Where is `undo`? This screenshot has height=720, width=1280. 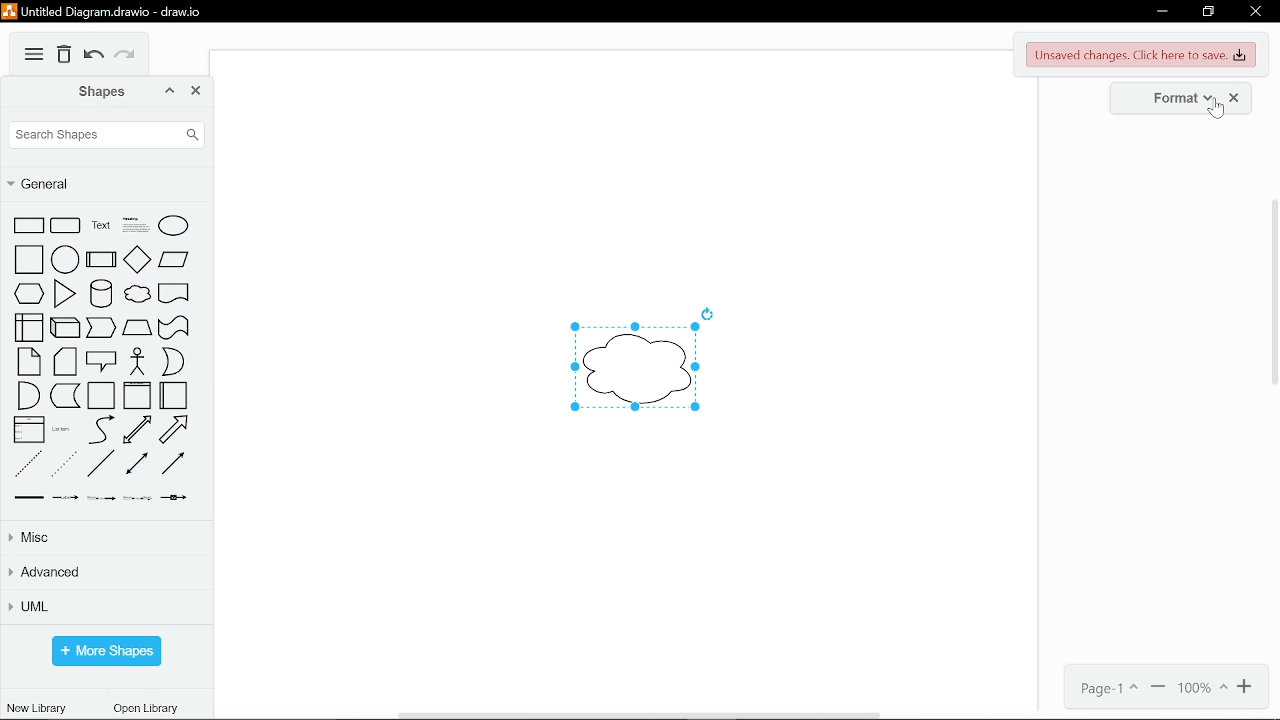 undo is located at coordinates (93, 57).